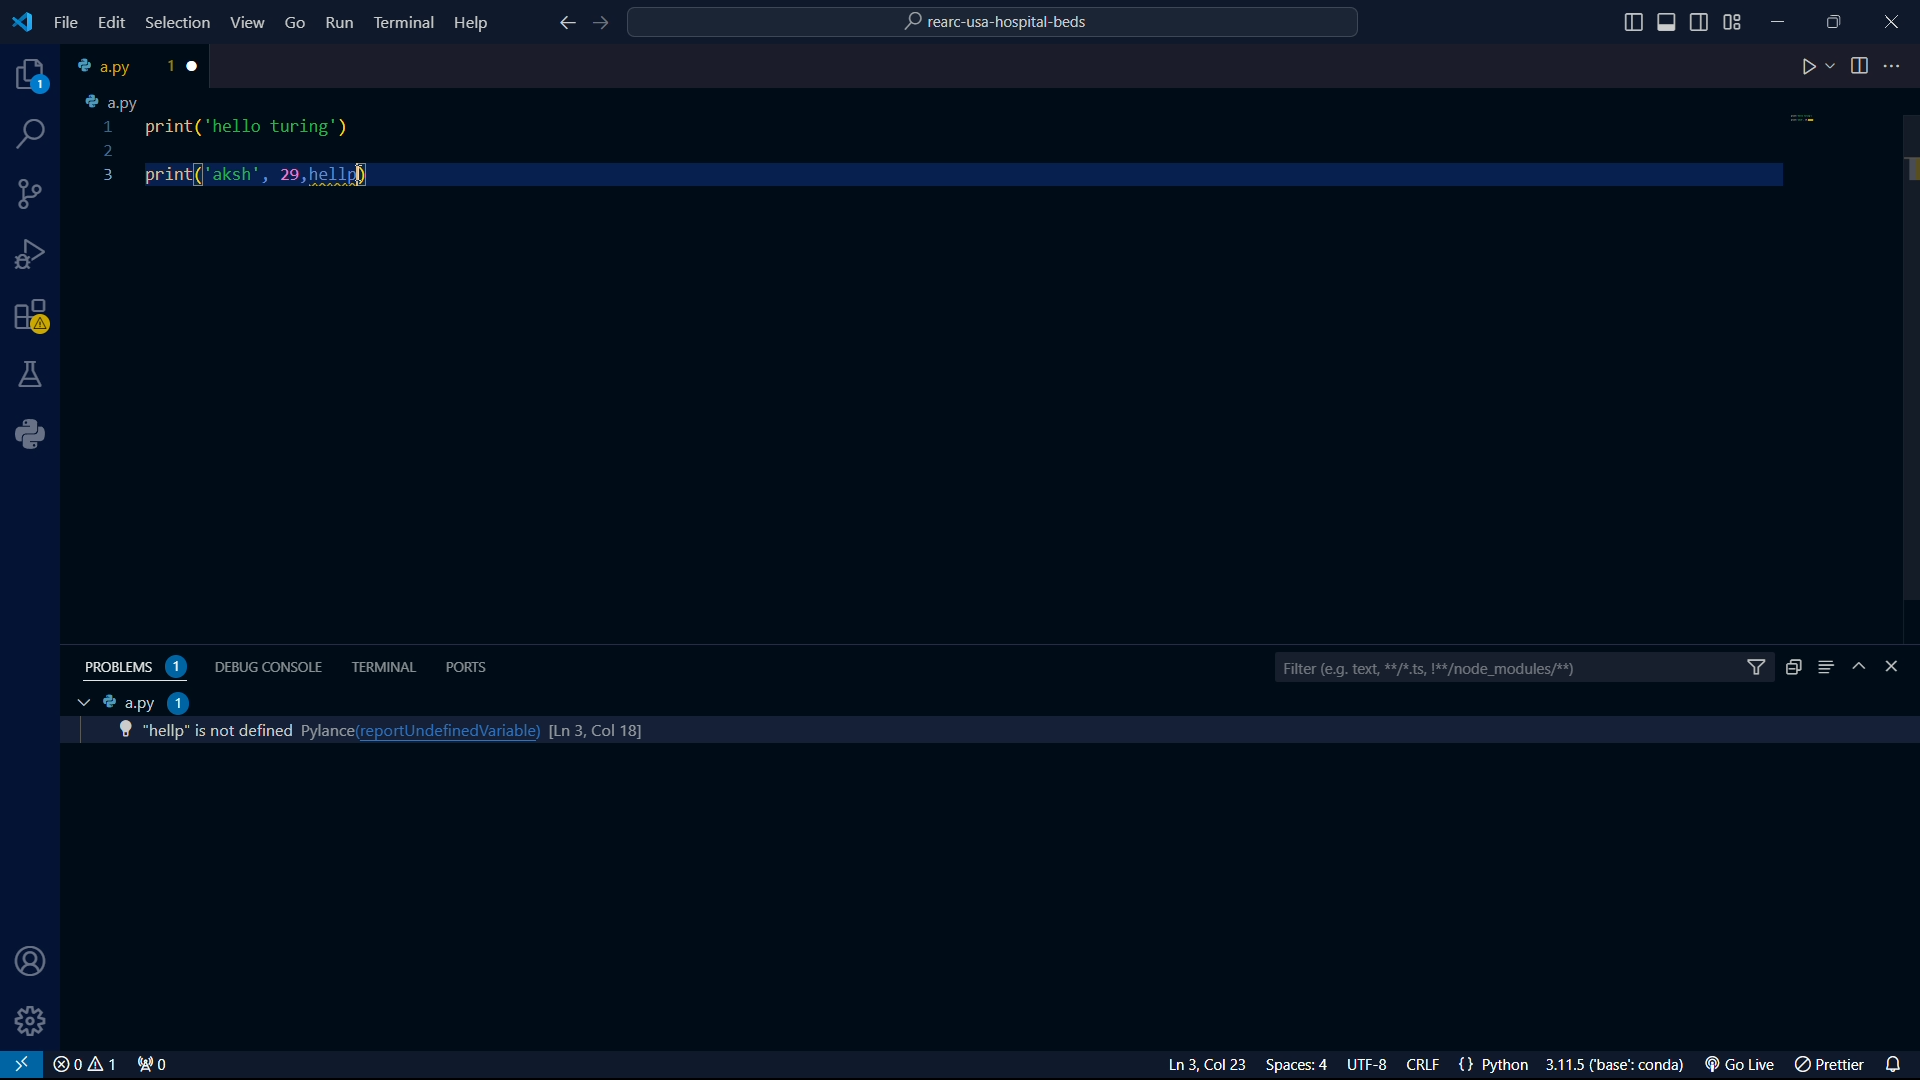  I want to click on Help, so click(476, 21).